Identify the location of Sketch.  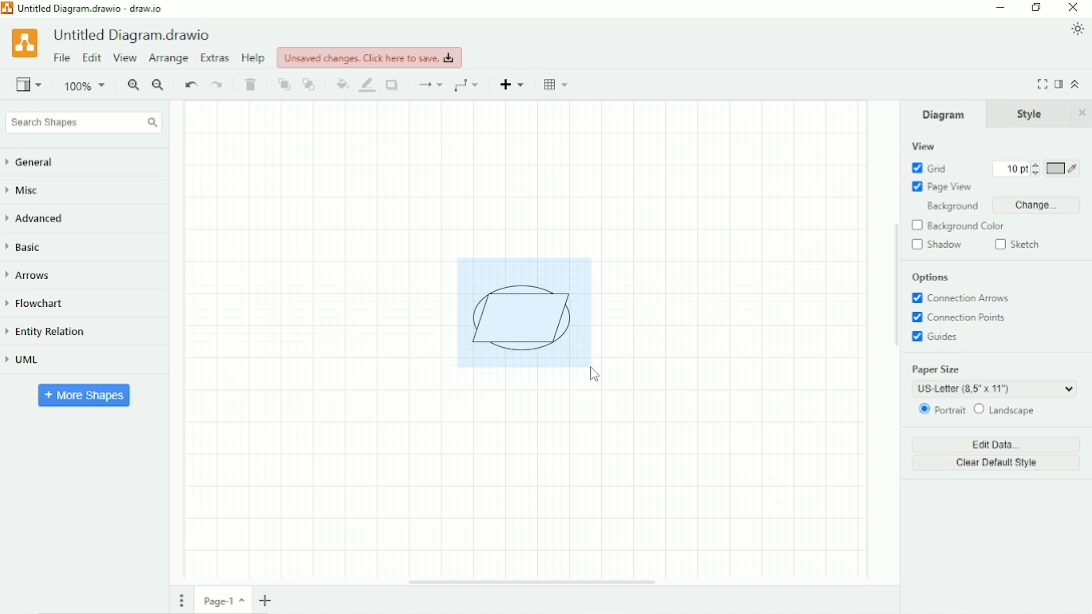
(1020, 244).